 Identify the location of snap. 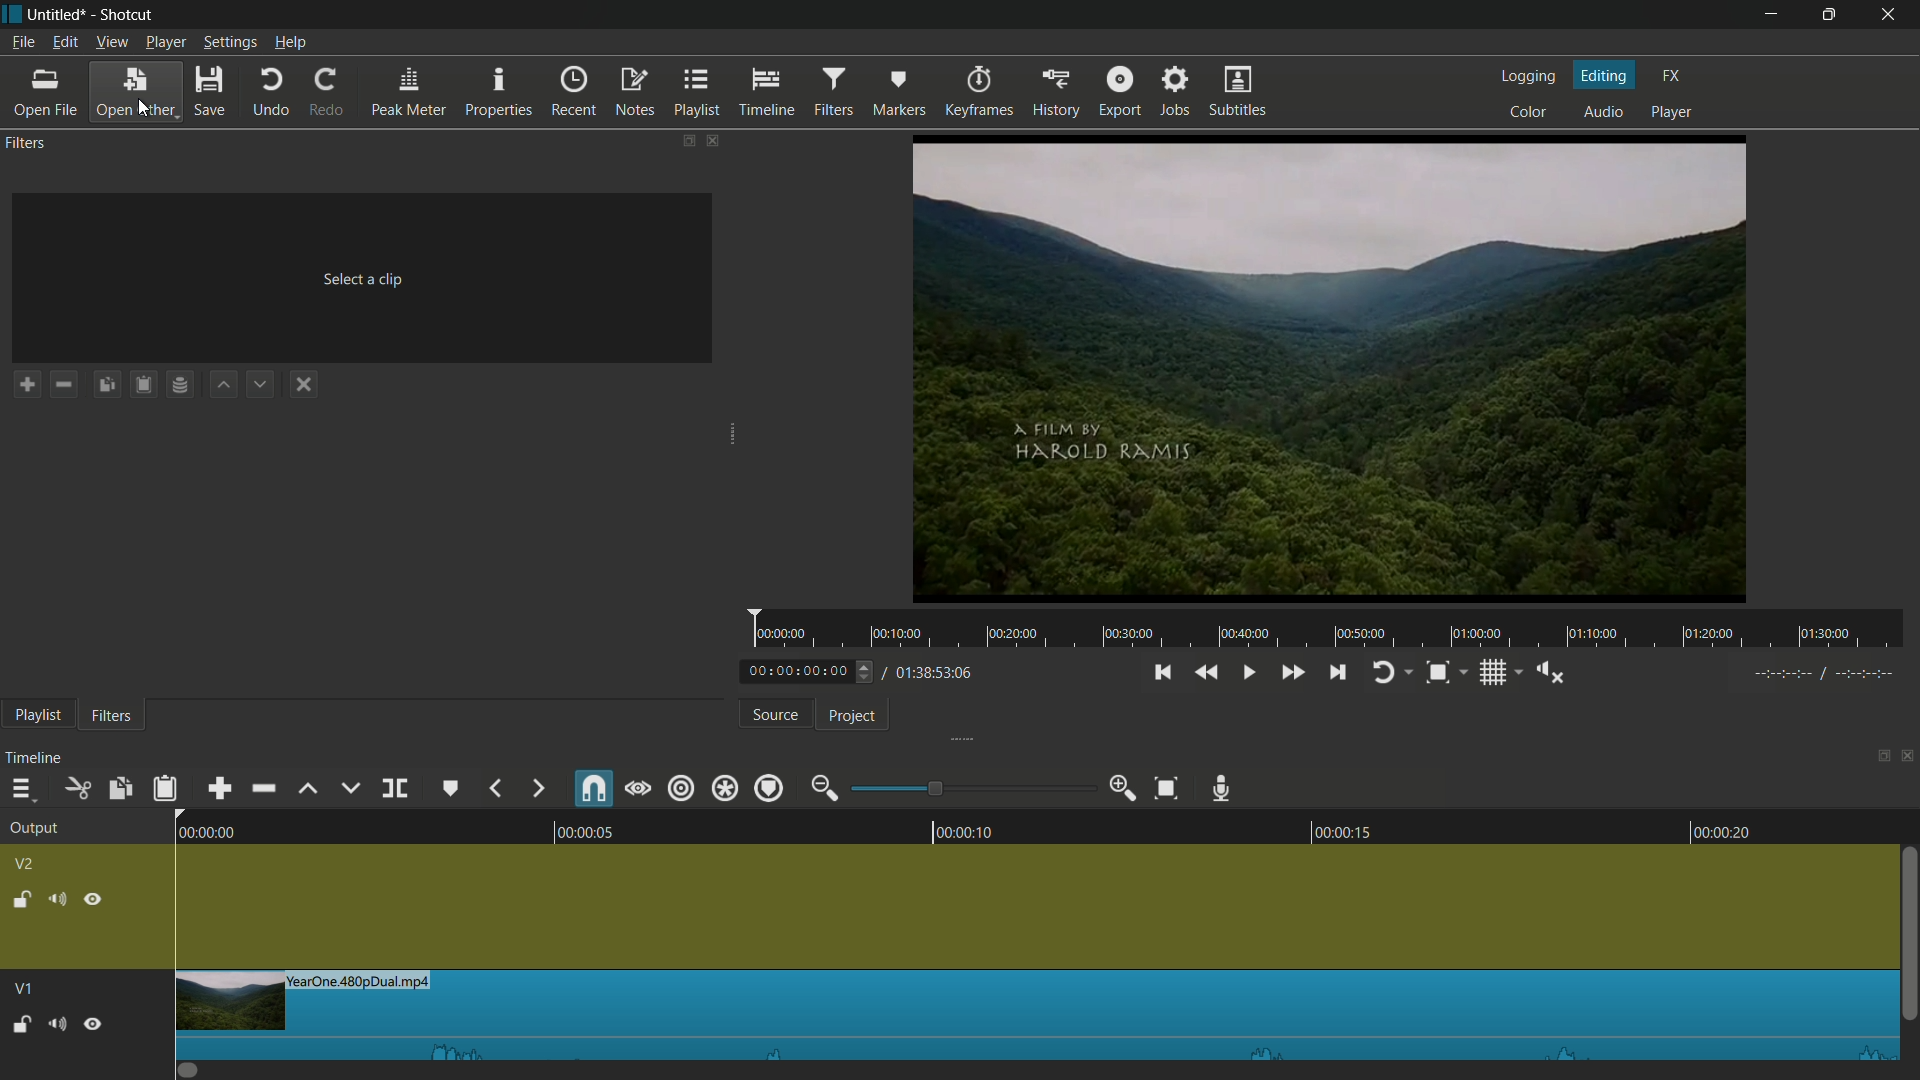
(595, 790).